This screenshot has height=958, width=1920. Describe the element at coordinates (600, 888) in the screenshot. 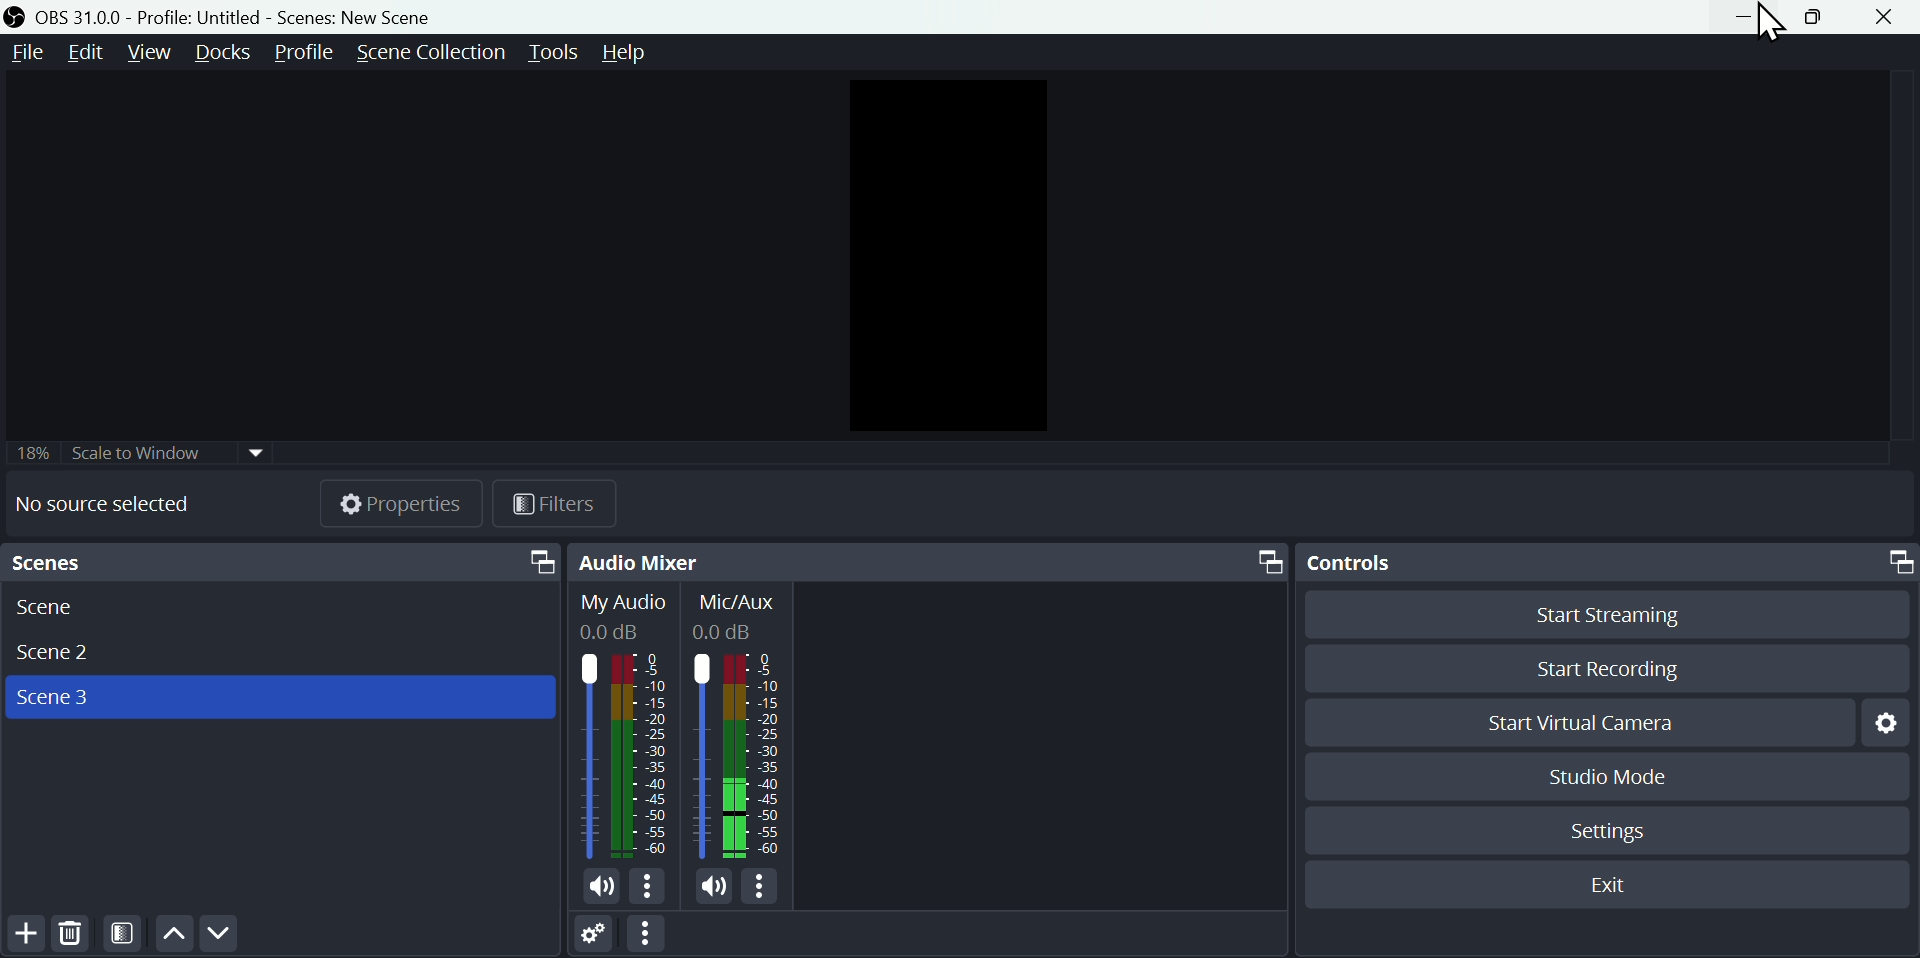

I see `(un)mute` at that location.